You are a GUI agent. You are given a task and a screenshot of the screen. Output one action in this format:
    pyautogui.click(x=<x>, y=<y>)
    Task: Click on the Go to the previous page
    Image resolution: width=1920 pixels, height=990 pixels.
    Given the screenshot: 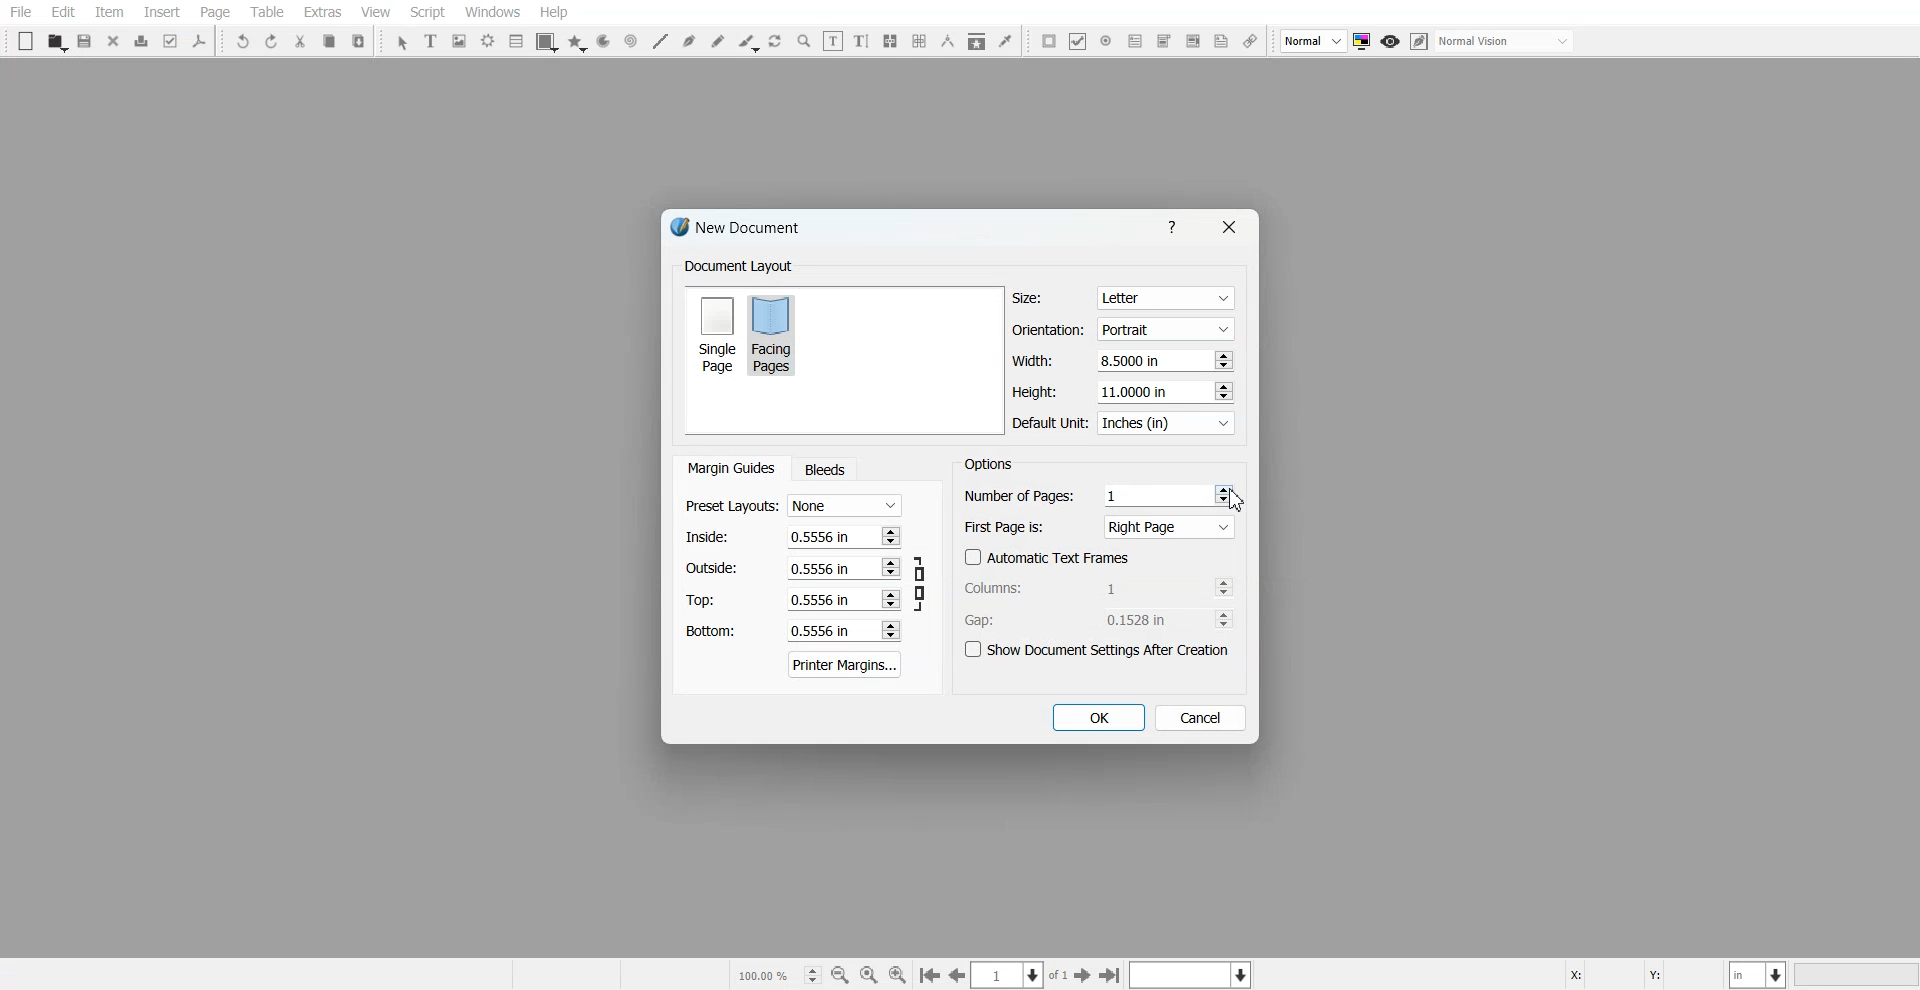 What is the action you would take?
    pyautogui.click(x=957, y=975)
    